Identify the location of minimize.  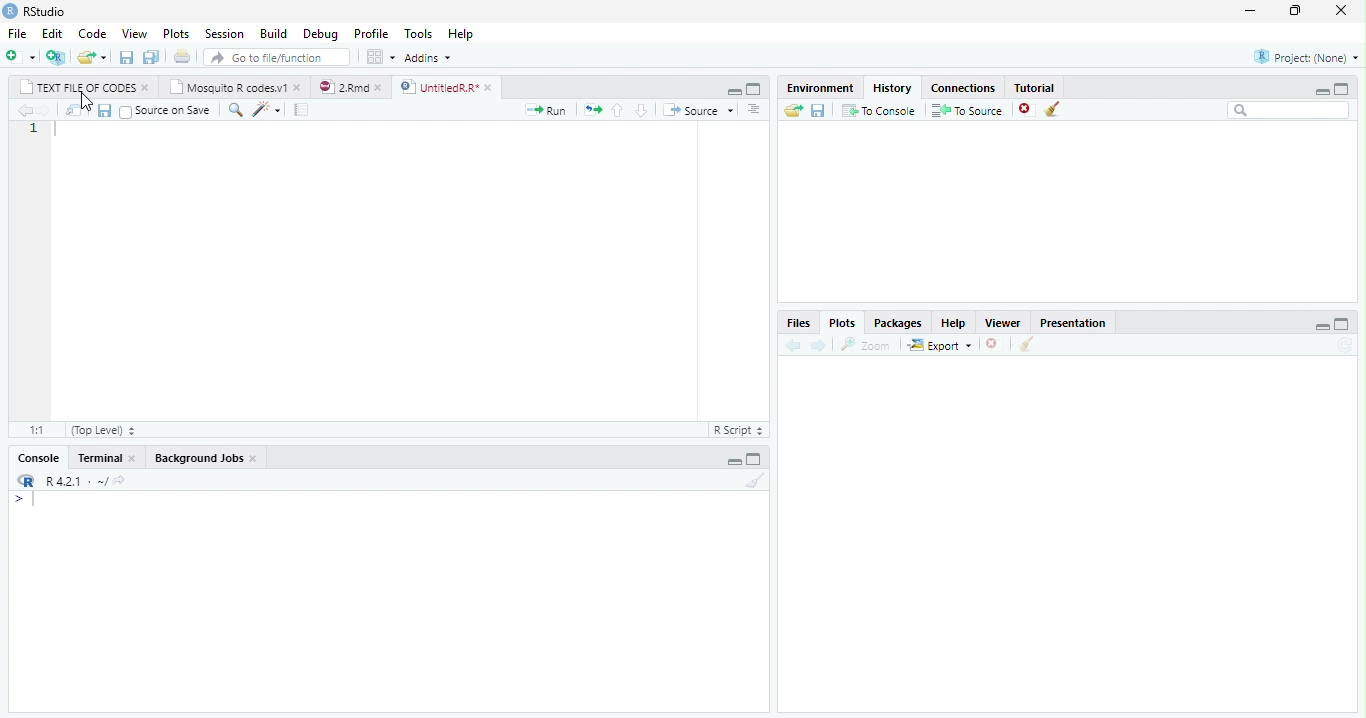
(734, 462).